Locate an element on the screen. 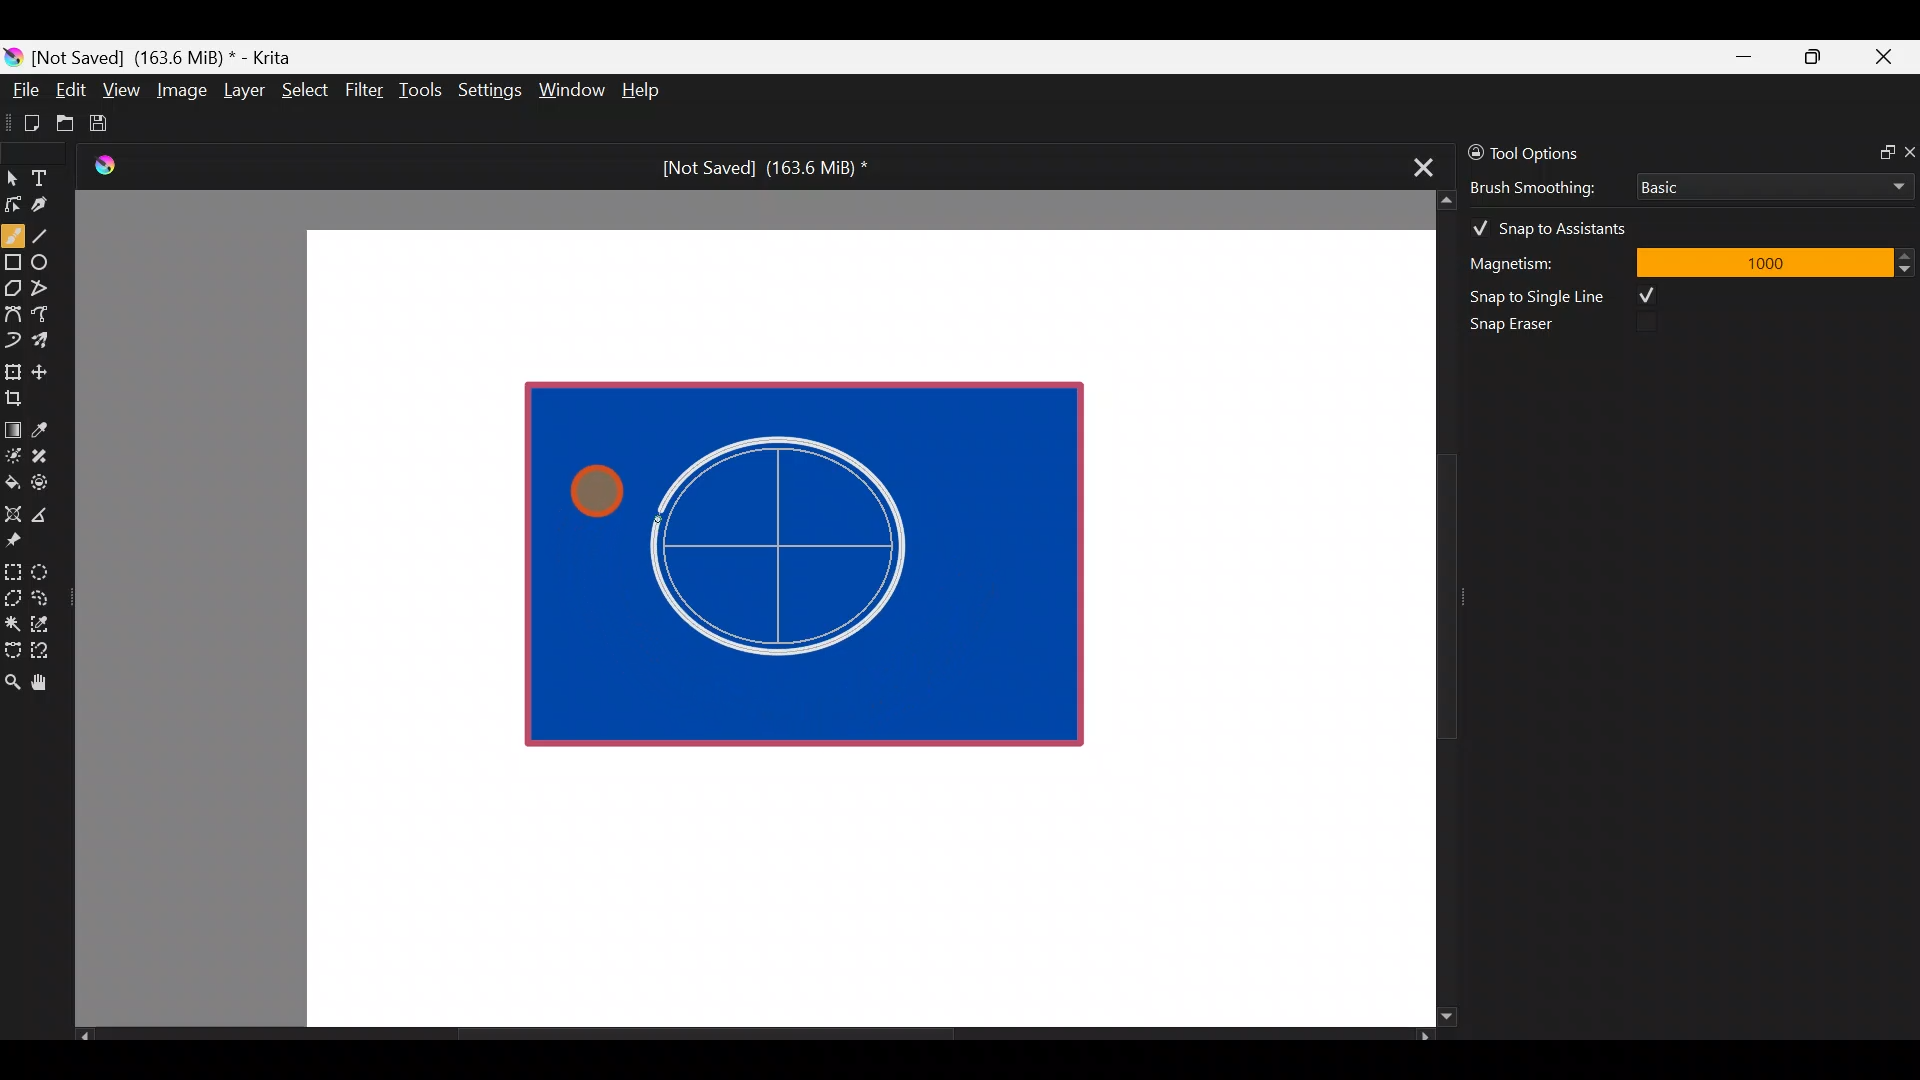 This screenshot has width=1920, height=1080. Contiguous selection tool is located at coordinates (12, 618).